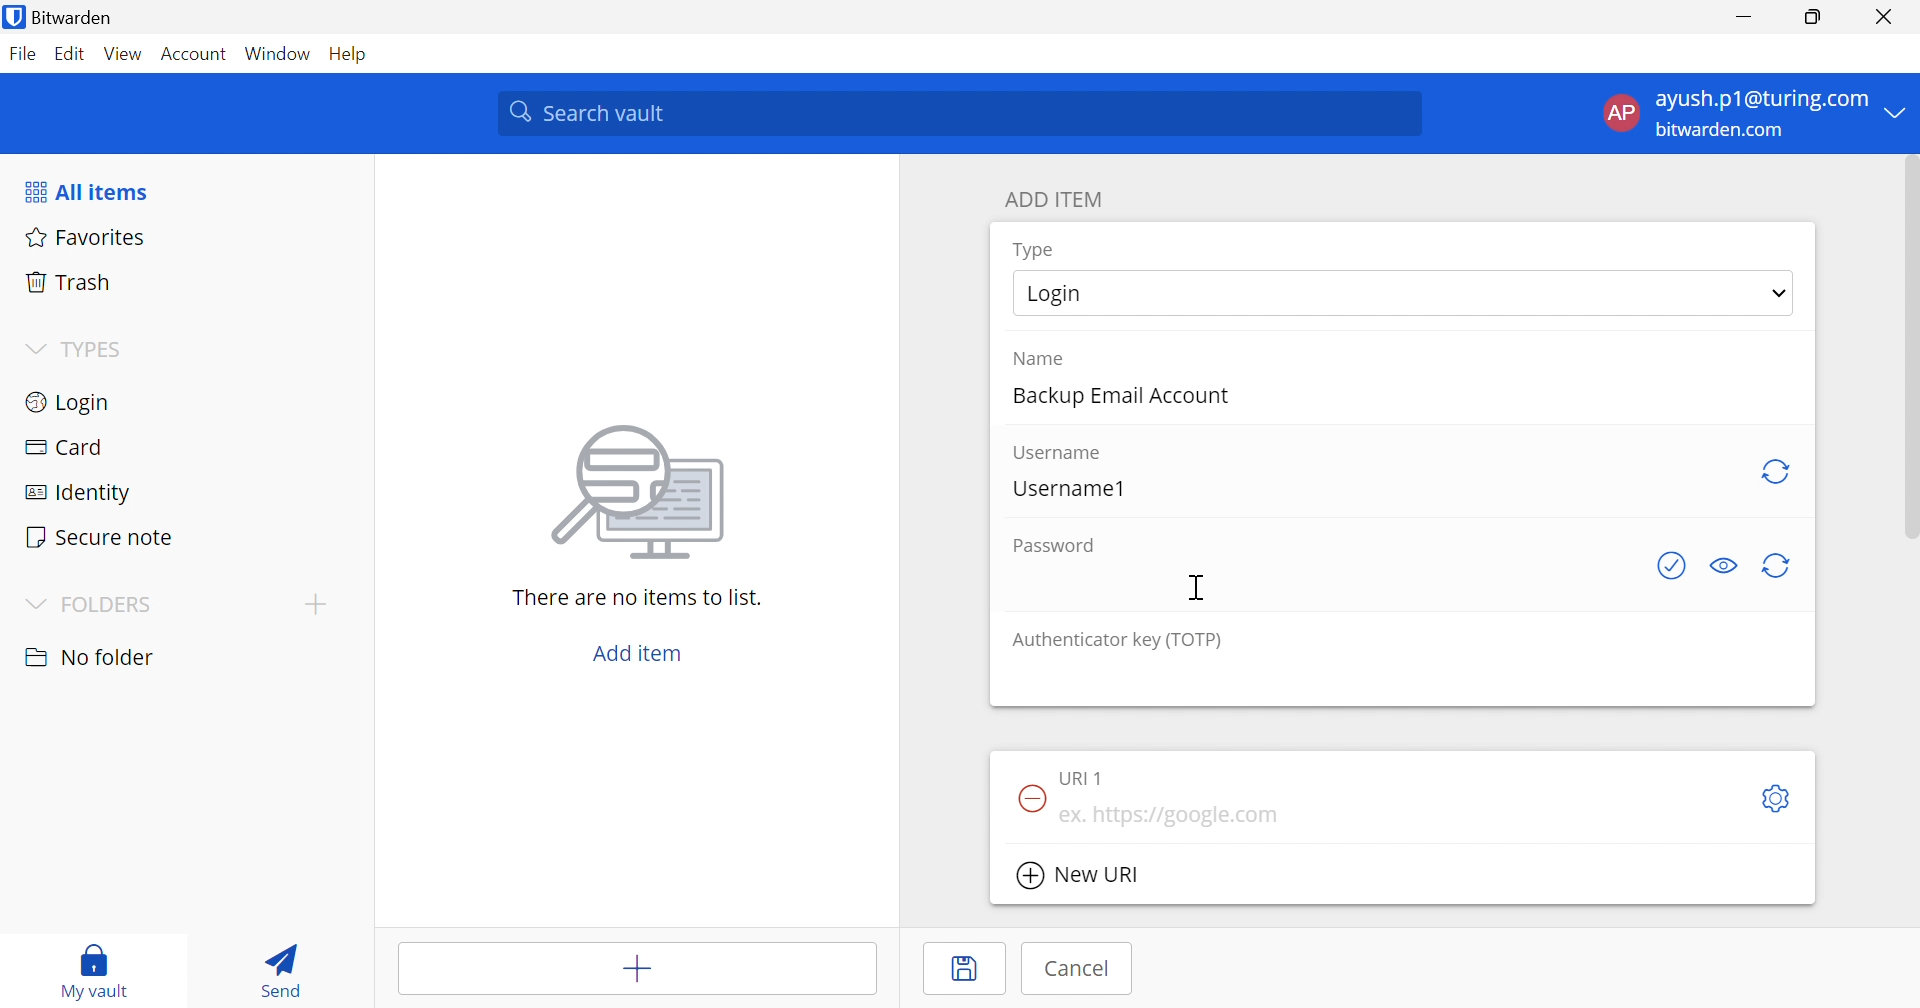  Describe the element at coordinates (1199, 587) in the screenshot. I see `Cursor` at that location.